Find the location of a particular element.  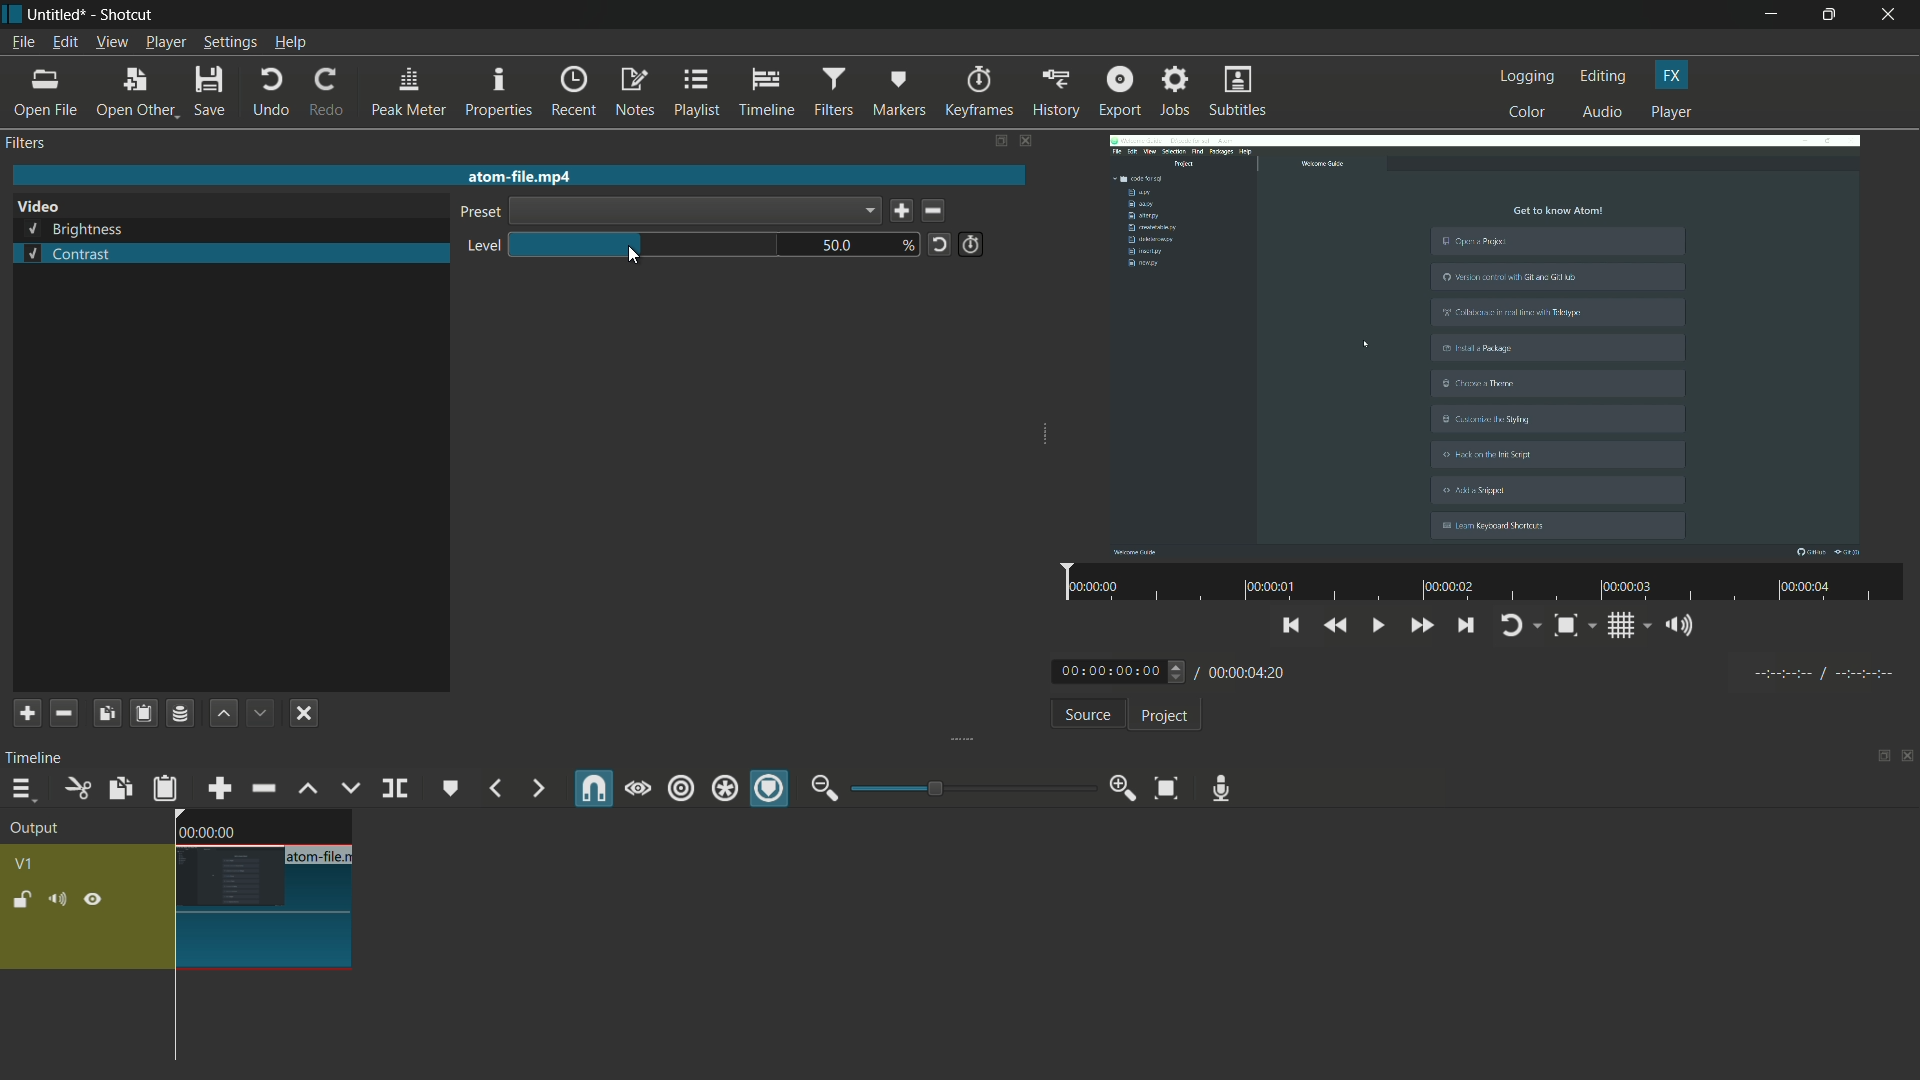

audio is located at coordinates (1604, 113).